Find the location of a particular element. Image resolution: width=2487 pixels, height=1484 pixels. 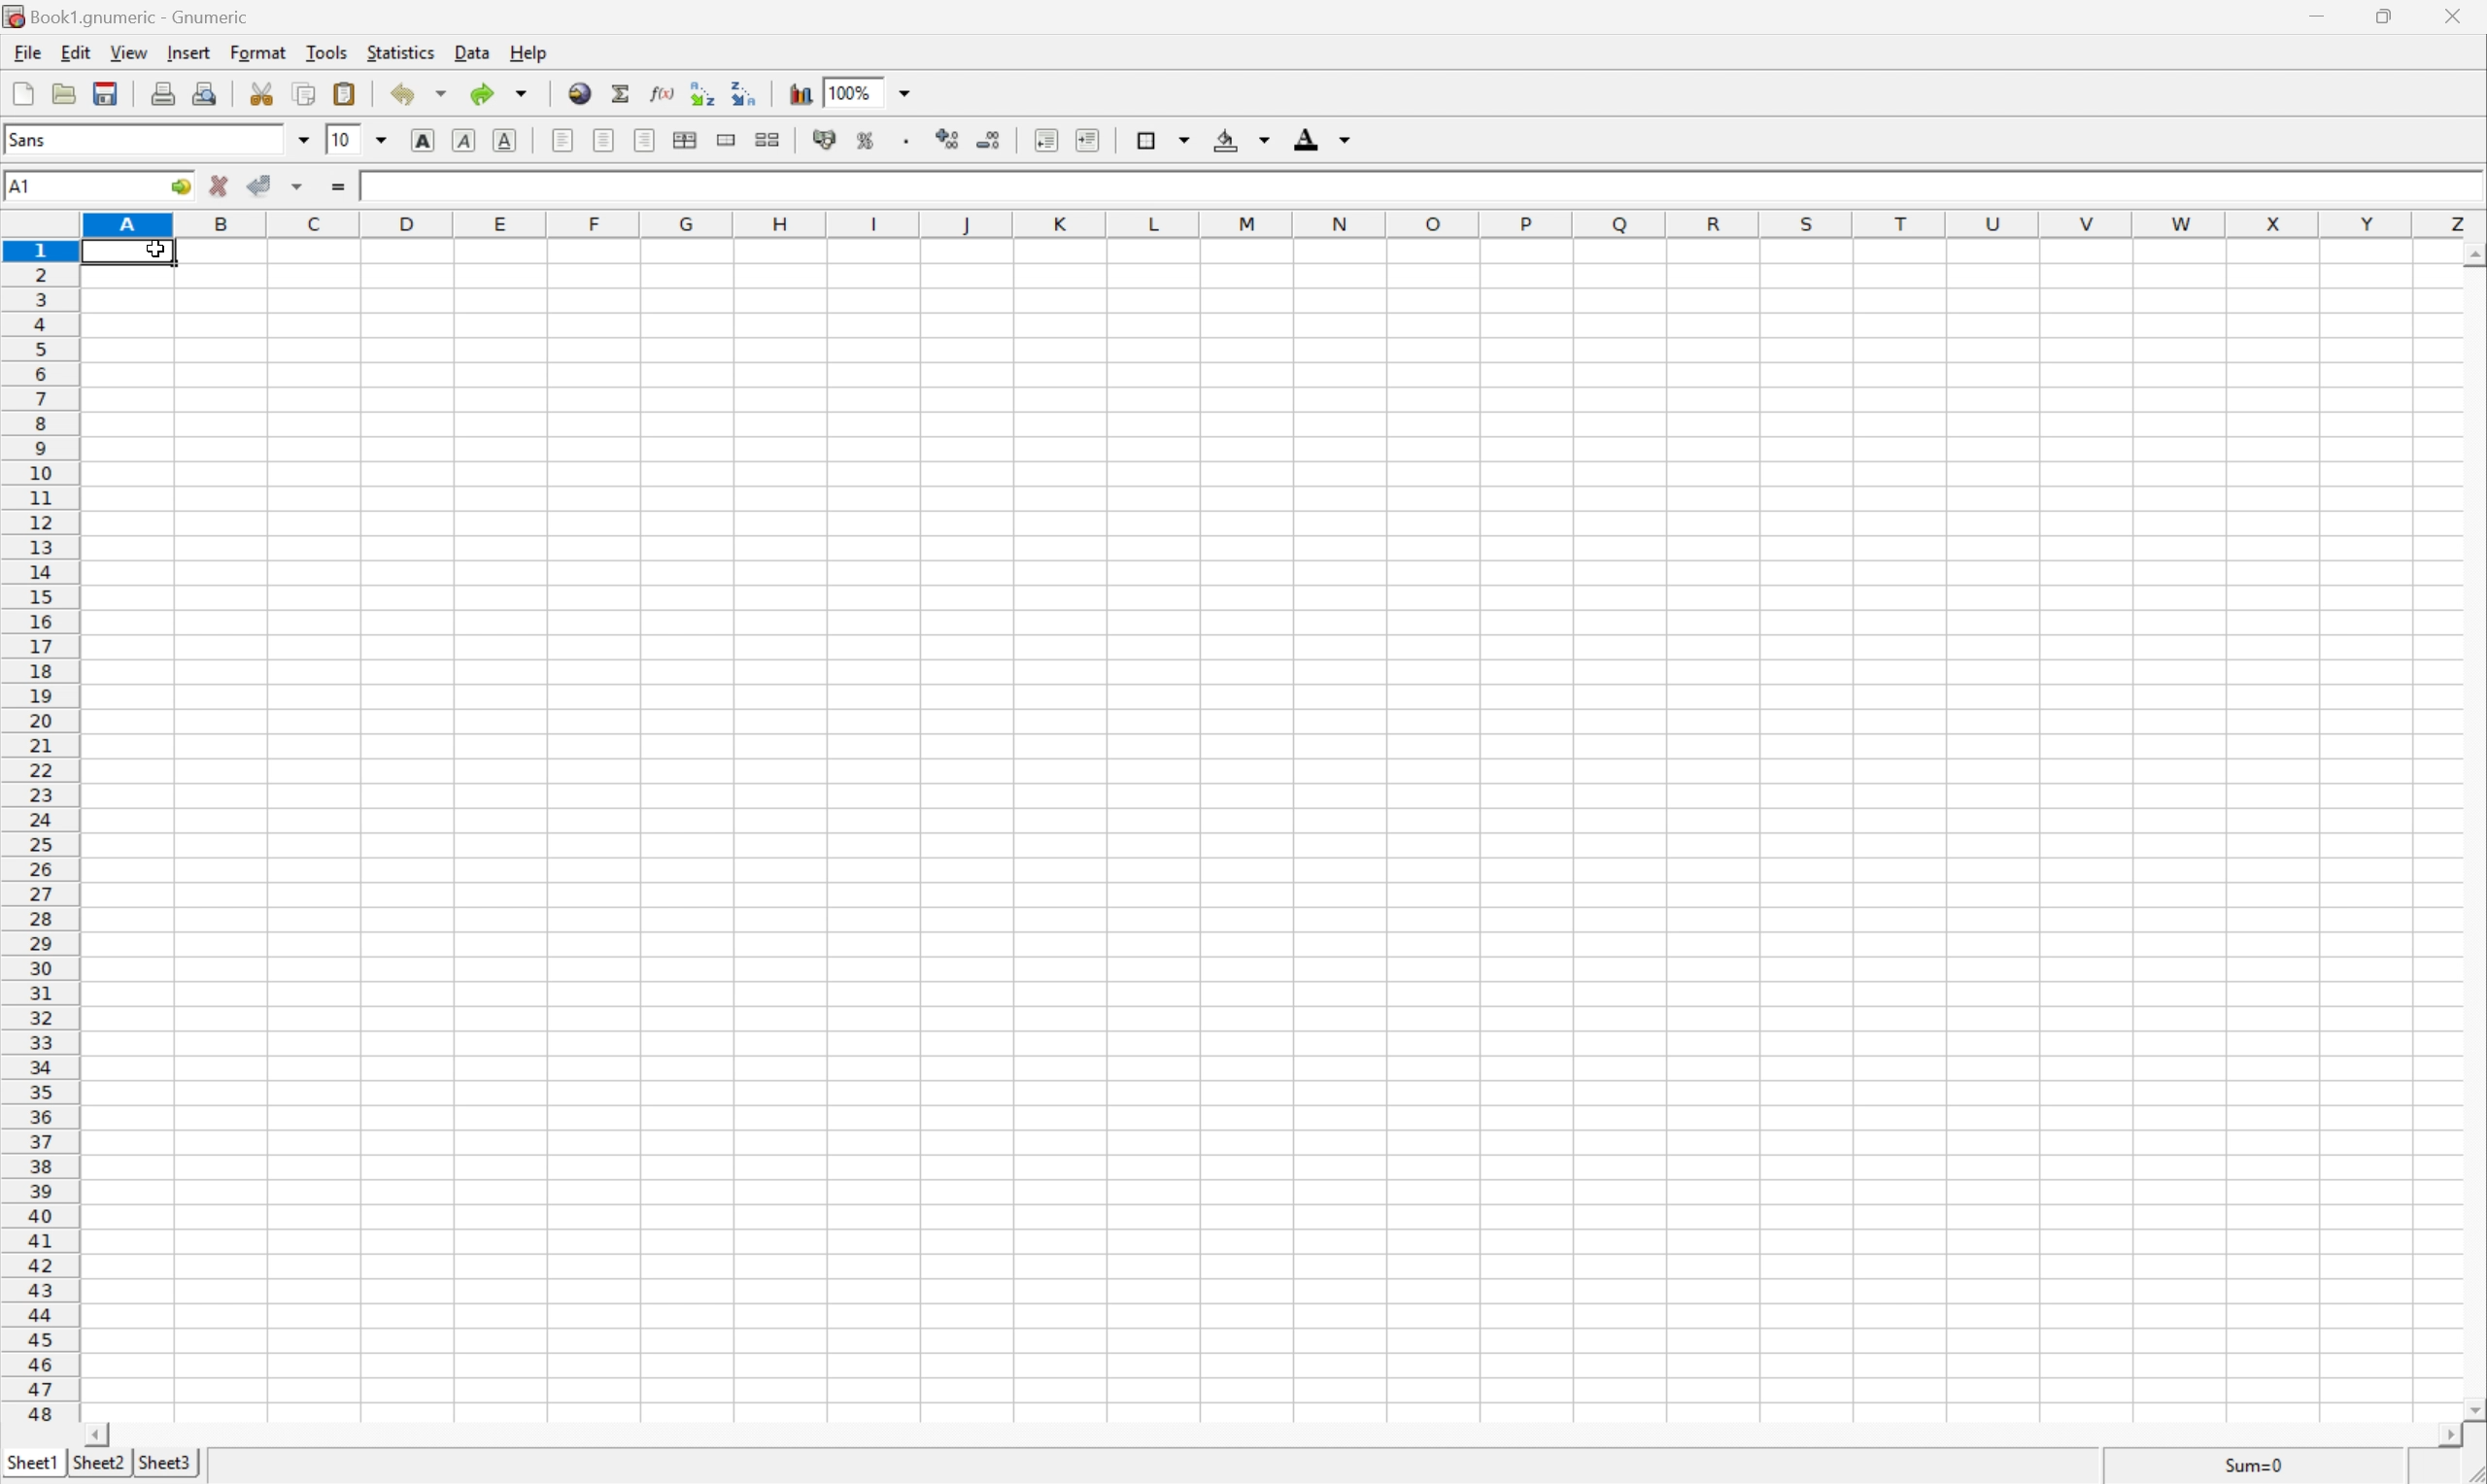

data is located at coordinates (468, 54).